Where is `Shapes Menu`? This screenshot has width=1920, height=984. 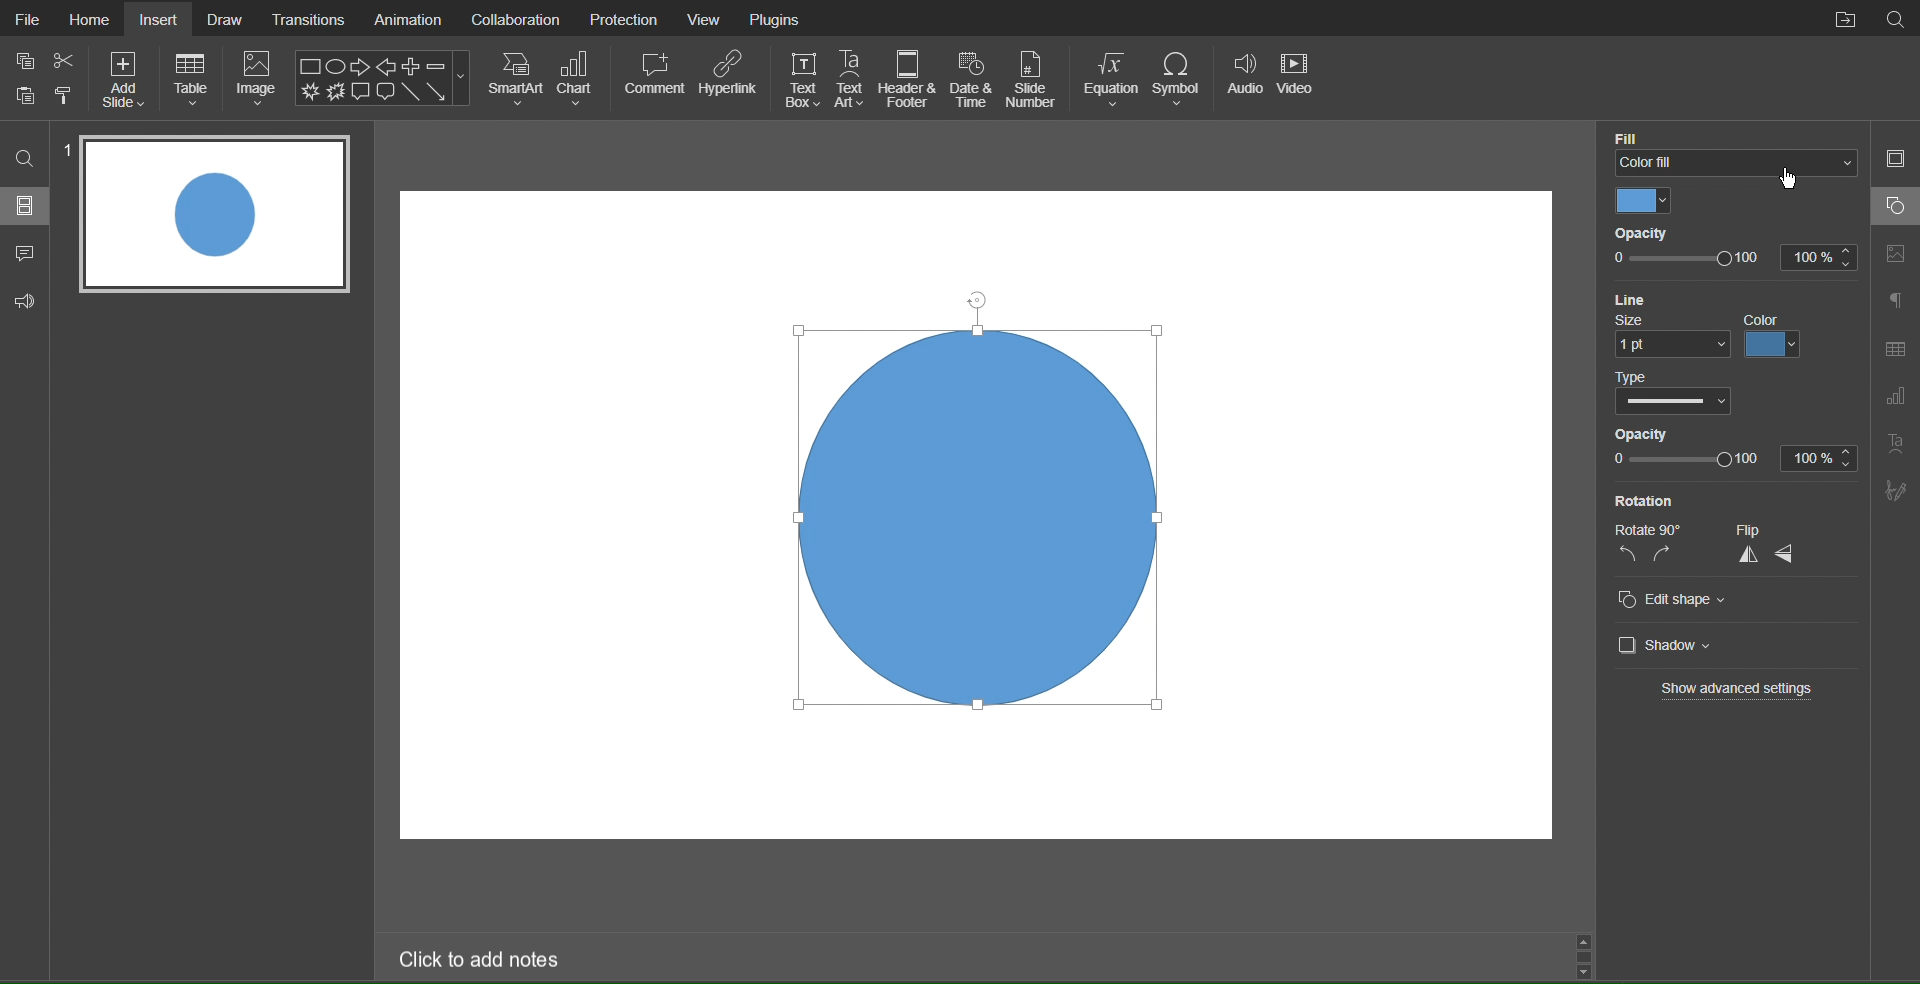 Shapes Menu is located at coordinates (382, 78).